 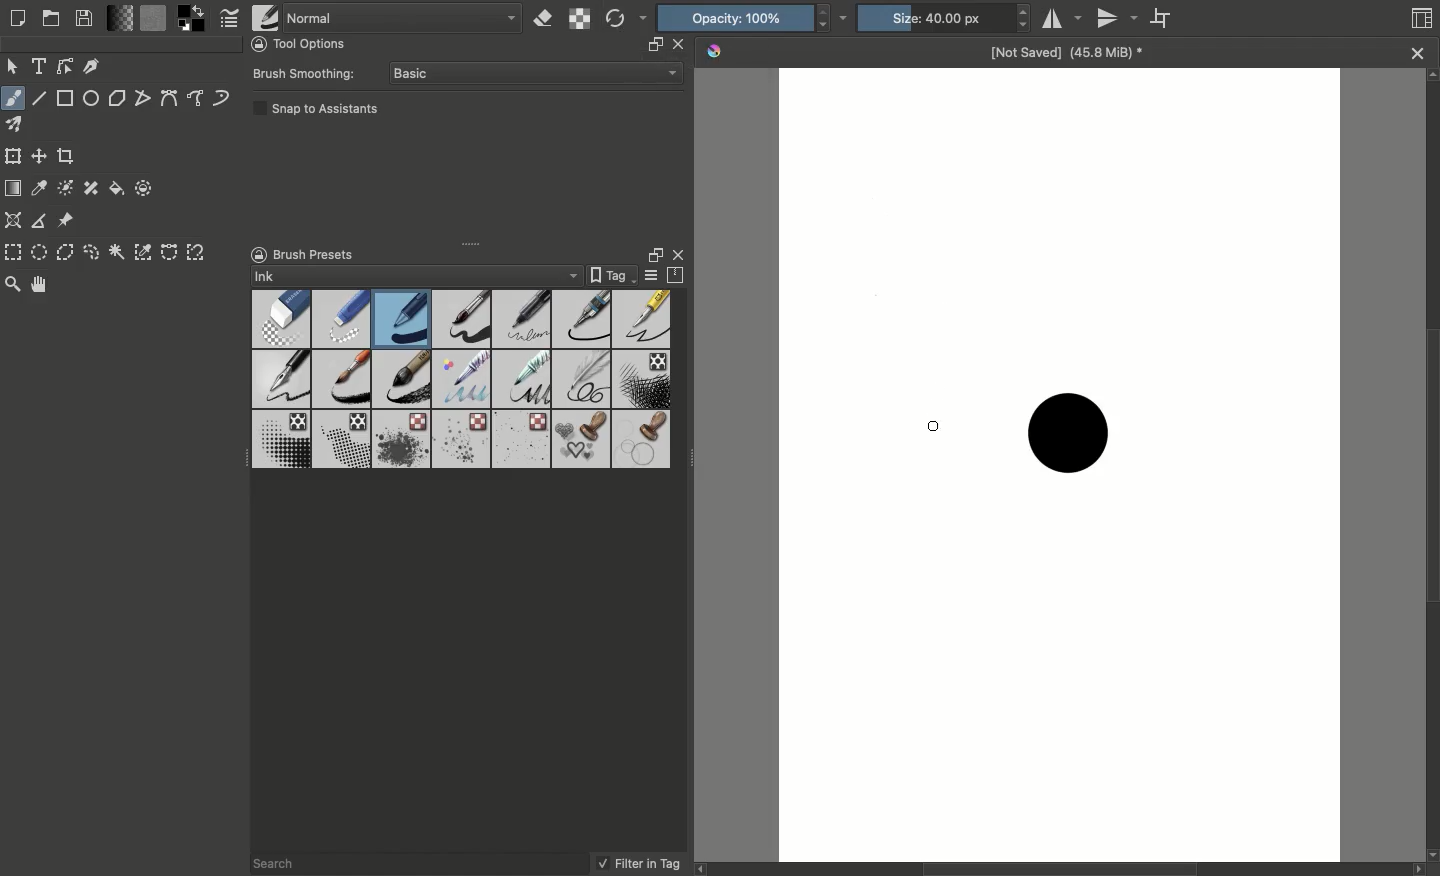 I want to click on Rectangular, so click(x=66, y=98).